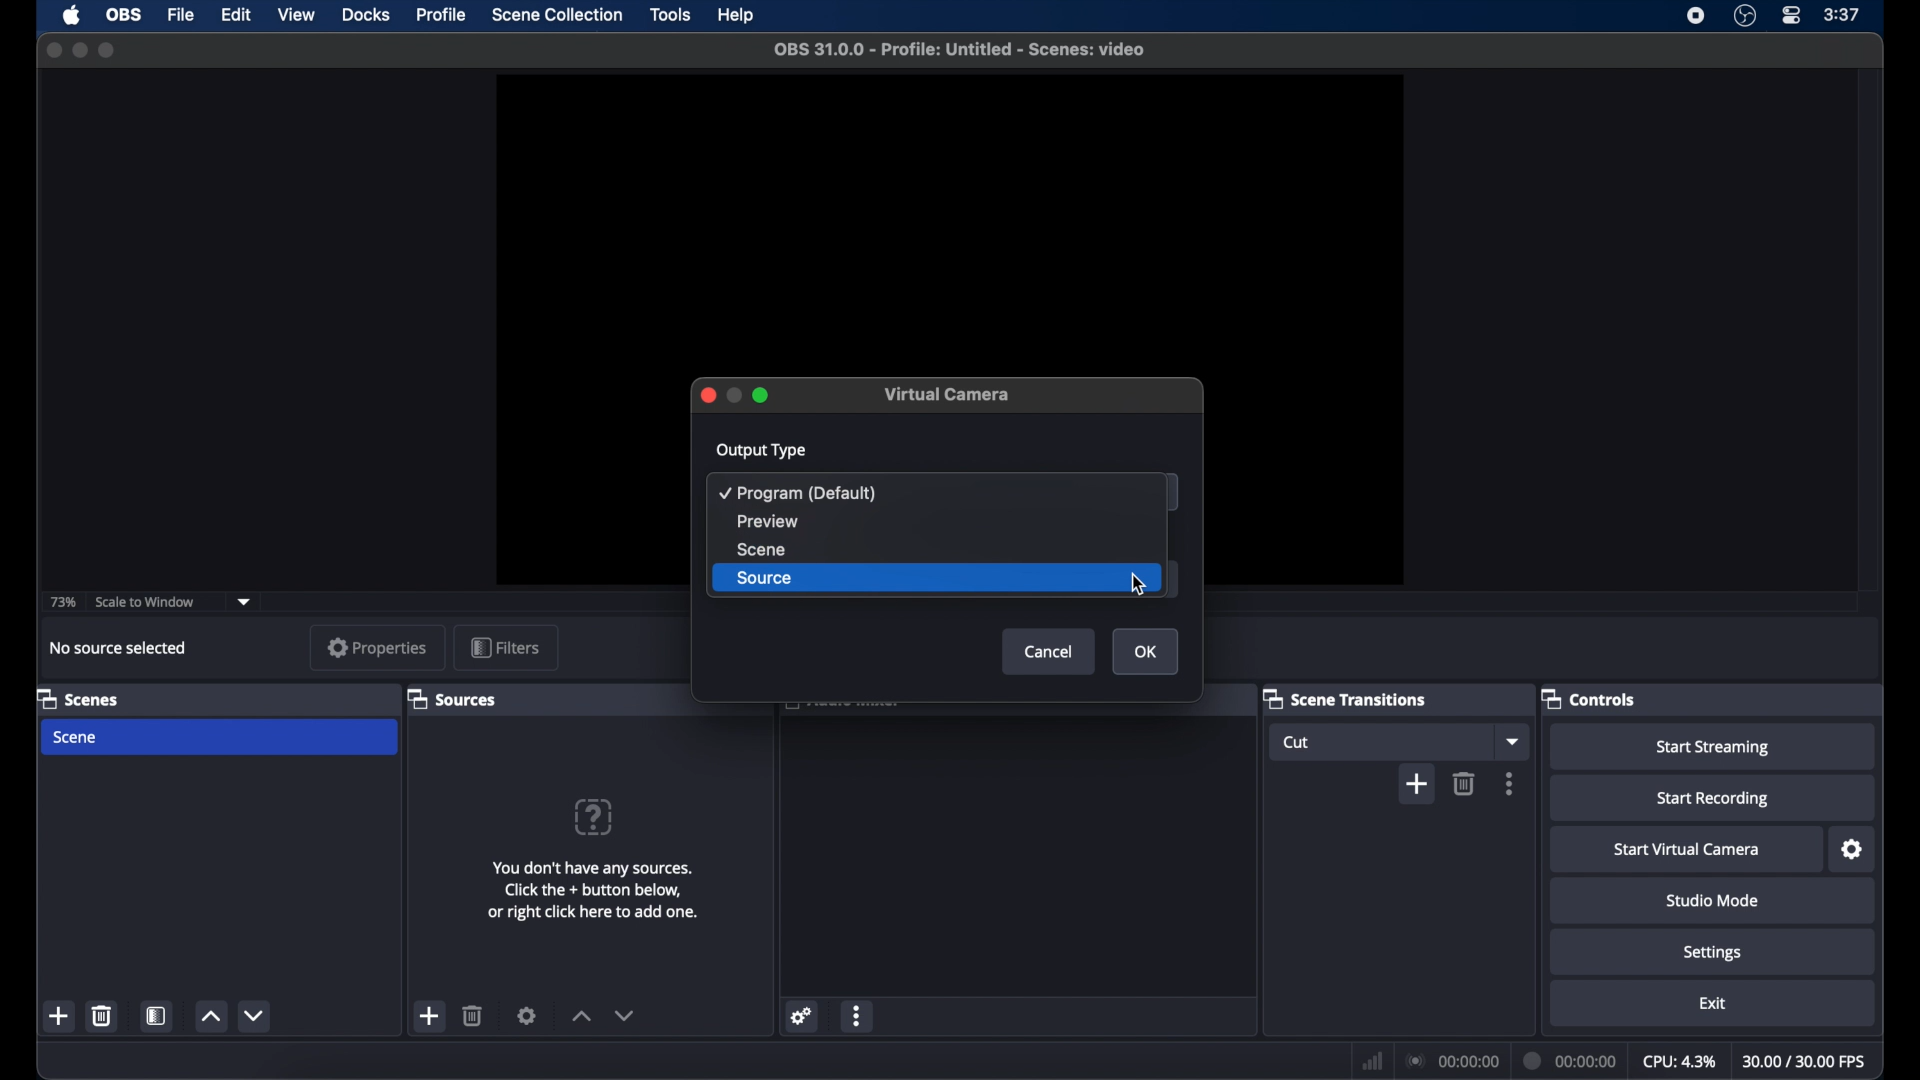 Image resolution: width=1920 pixels, height=1080 pixels. Describe the element at coordinates (210, 1017) in the screenshot. I see `increment` at that location.